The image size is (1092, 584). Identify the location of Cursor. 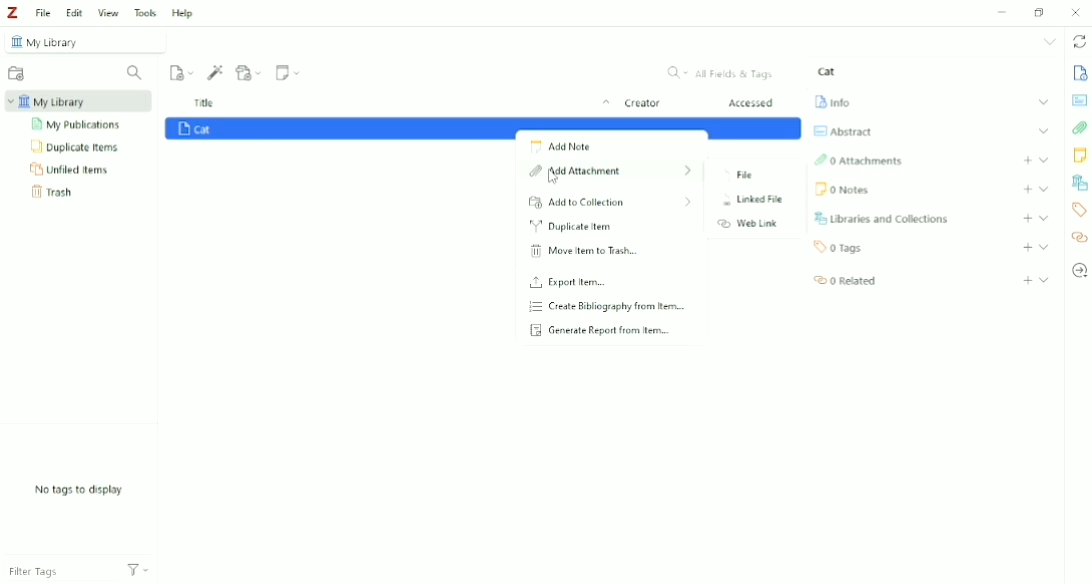
(556, 176).